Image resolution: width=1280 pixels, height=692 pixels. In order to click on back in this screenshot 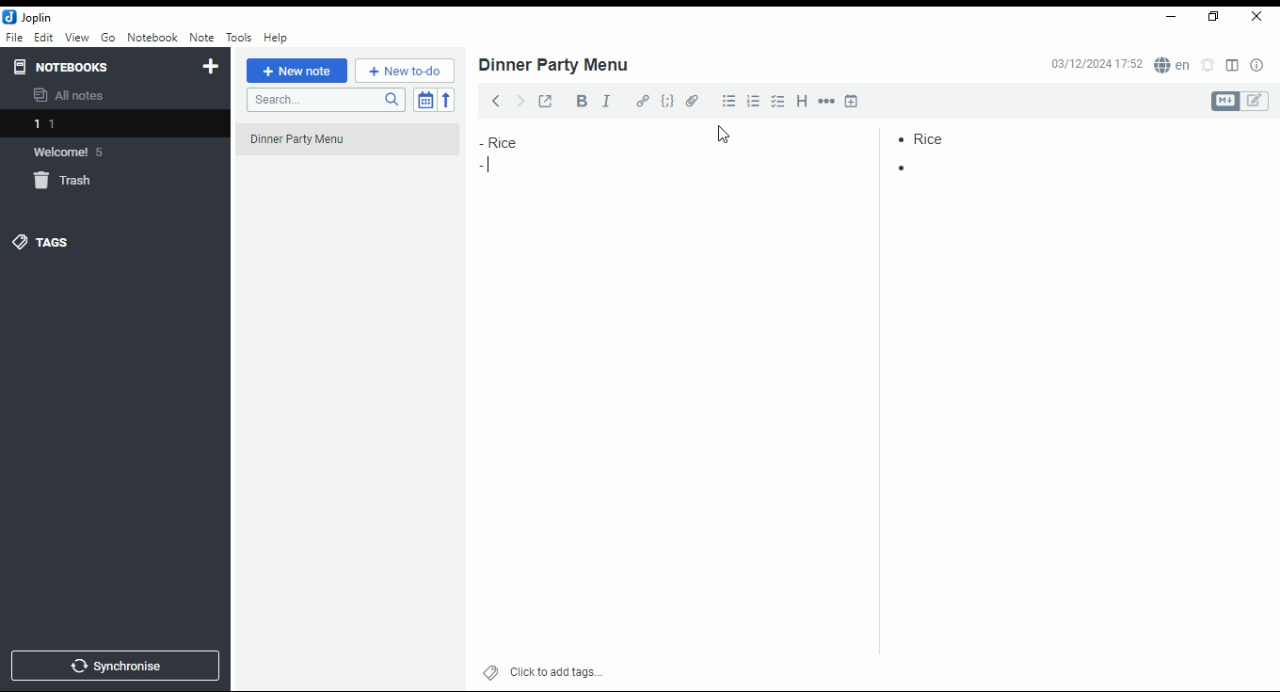, I will do `click(492, 99)`.